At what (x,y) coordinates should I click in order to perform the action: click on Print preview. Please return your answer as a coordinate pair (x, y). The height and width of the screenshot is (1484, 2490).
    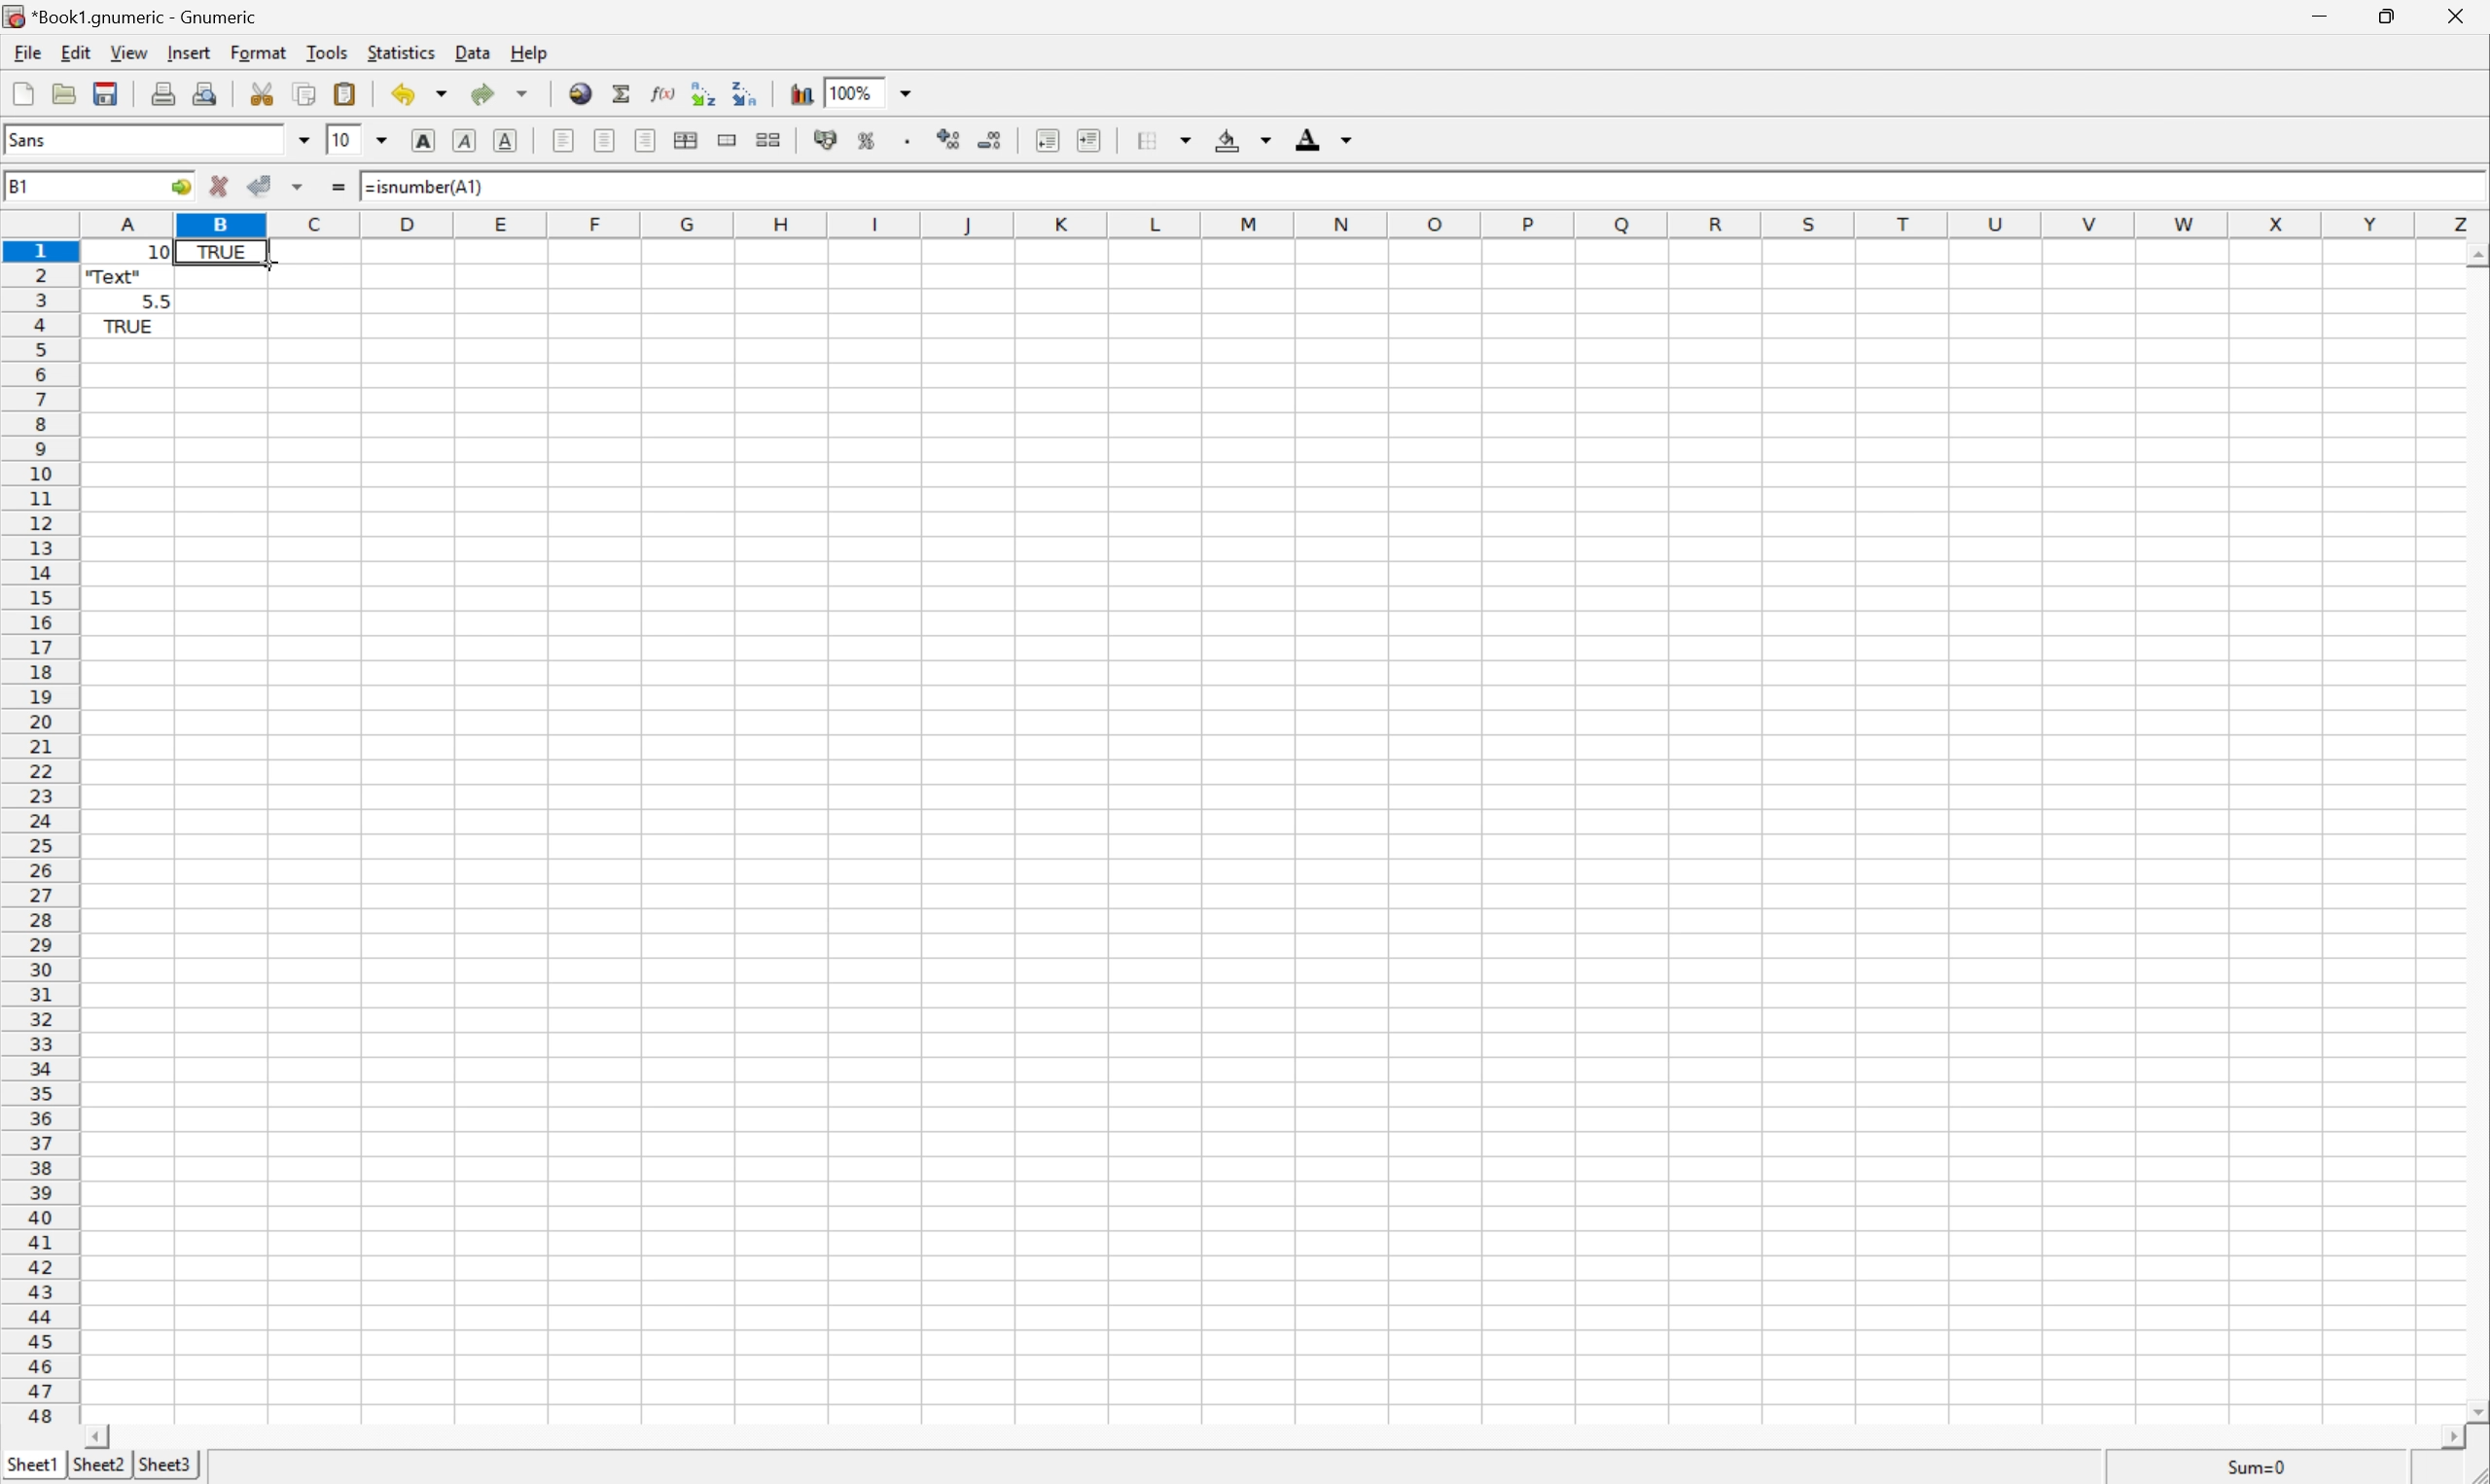
    Looking at the image, I should click on (206, 92).